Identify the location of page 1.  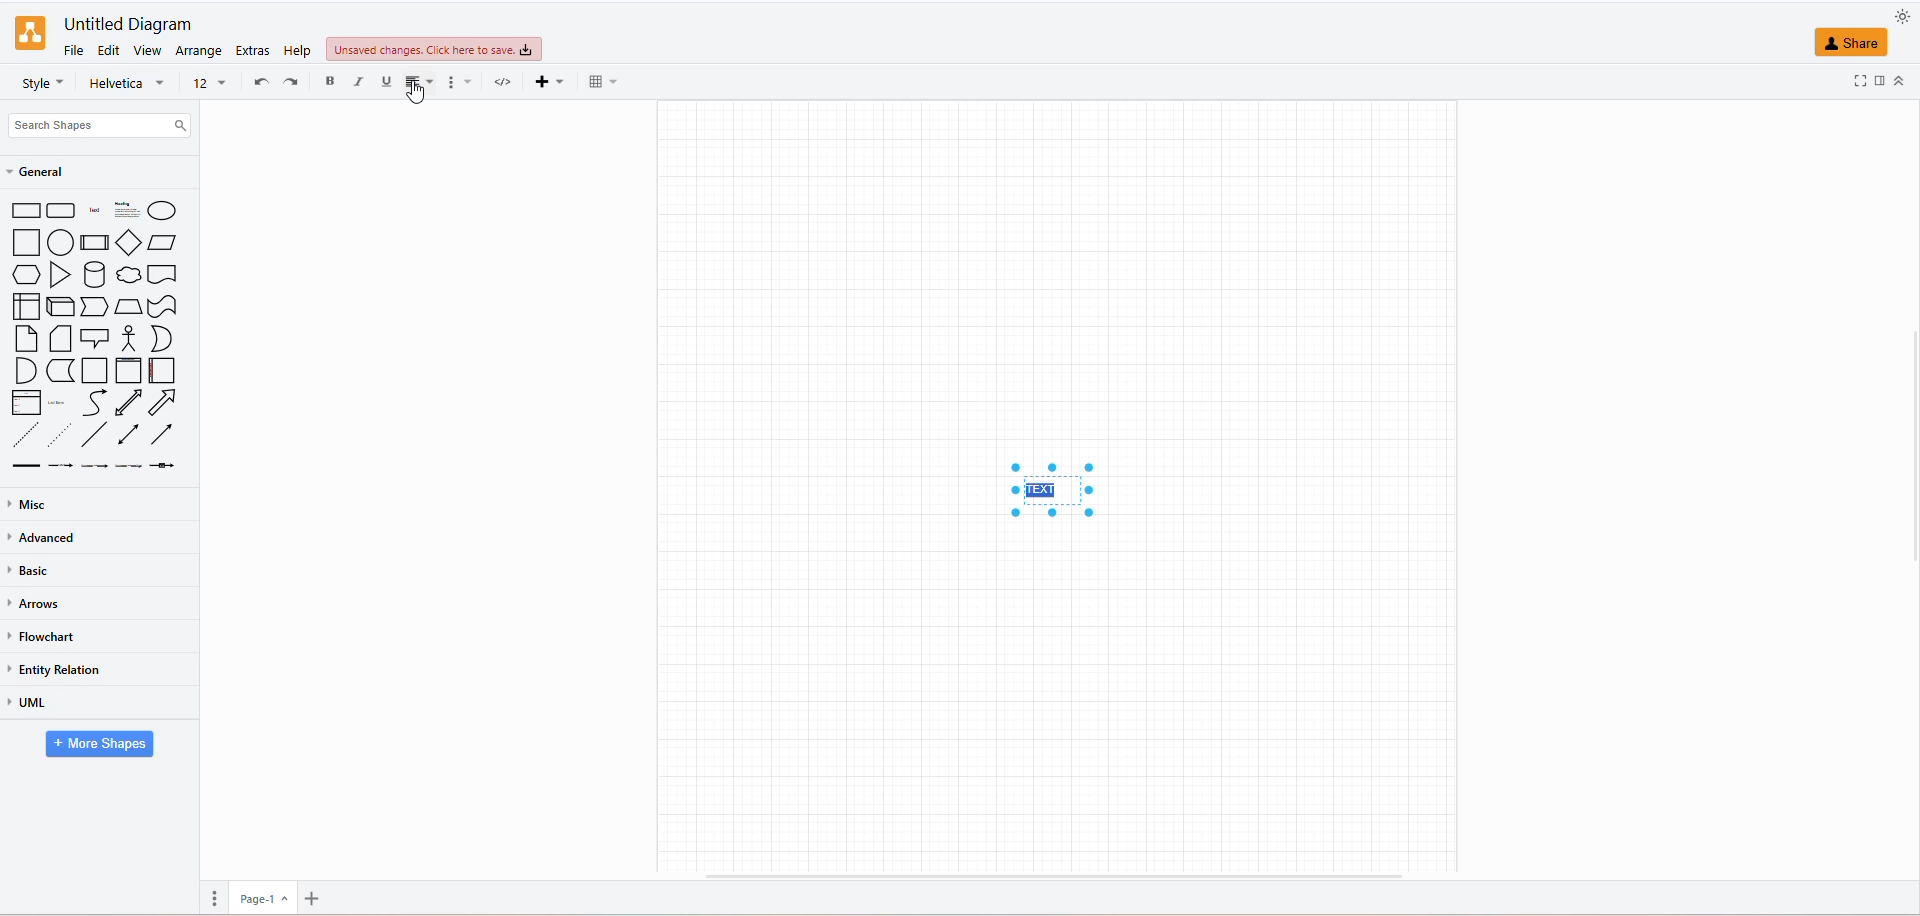
(261, 898).